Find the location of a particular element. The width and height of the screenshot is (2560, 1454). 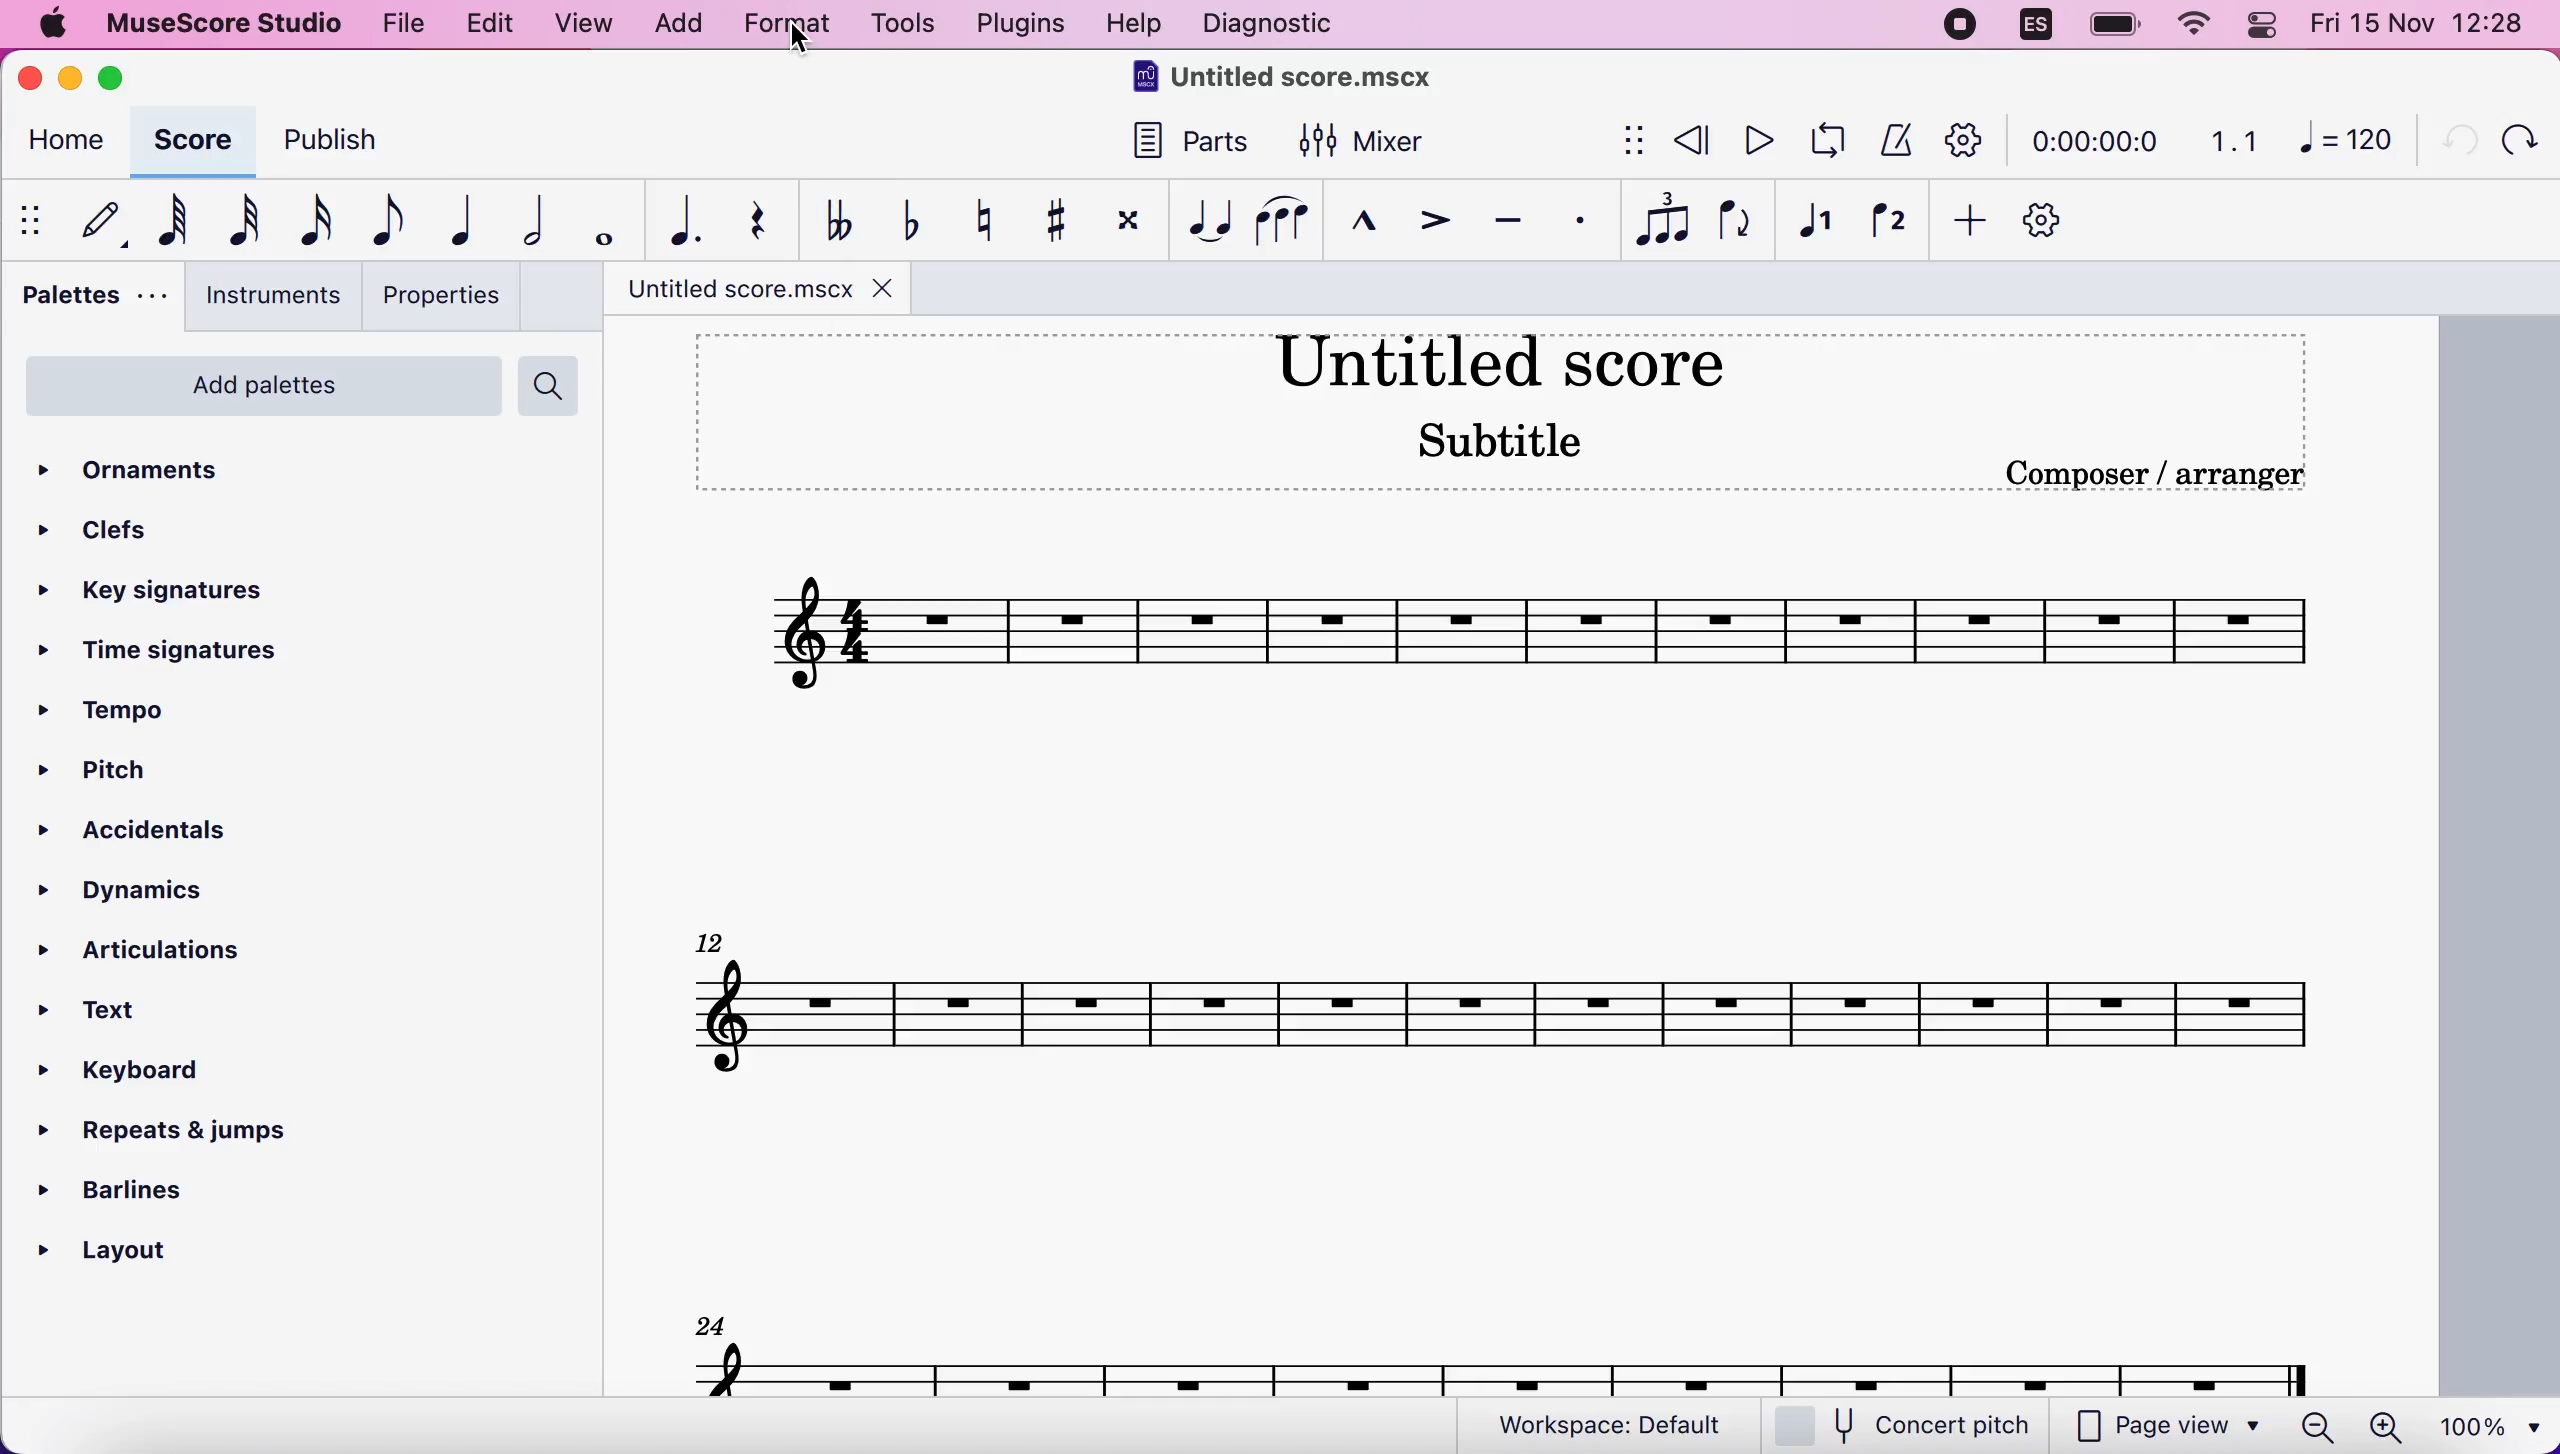

64th note is located at coordinates (173, 219).